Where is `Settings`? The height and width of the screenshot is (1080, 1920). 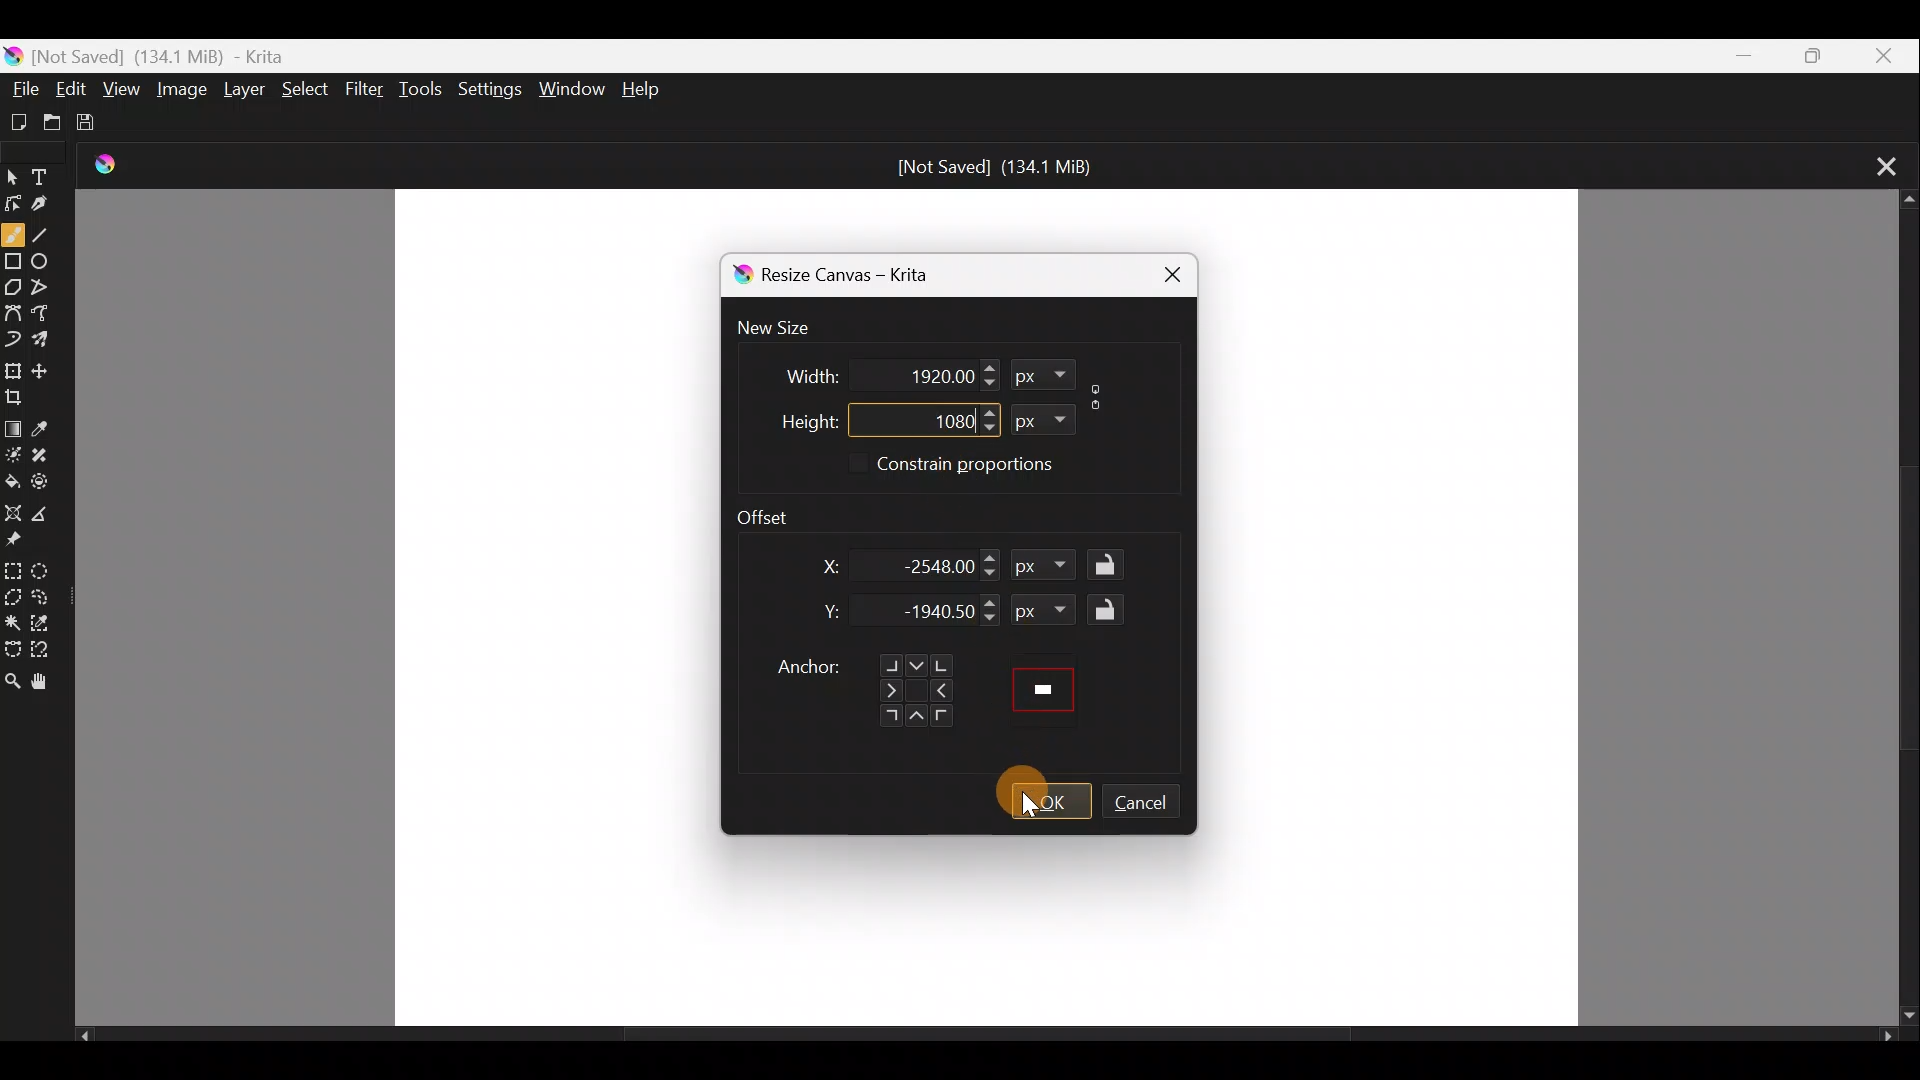
Settings is located at coordinates (487, 89).